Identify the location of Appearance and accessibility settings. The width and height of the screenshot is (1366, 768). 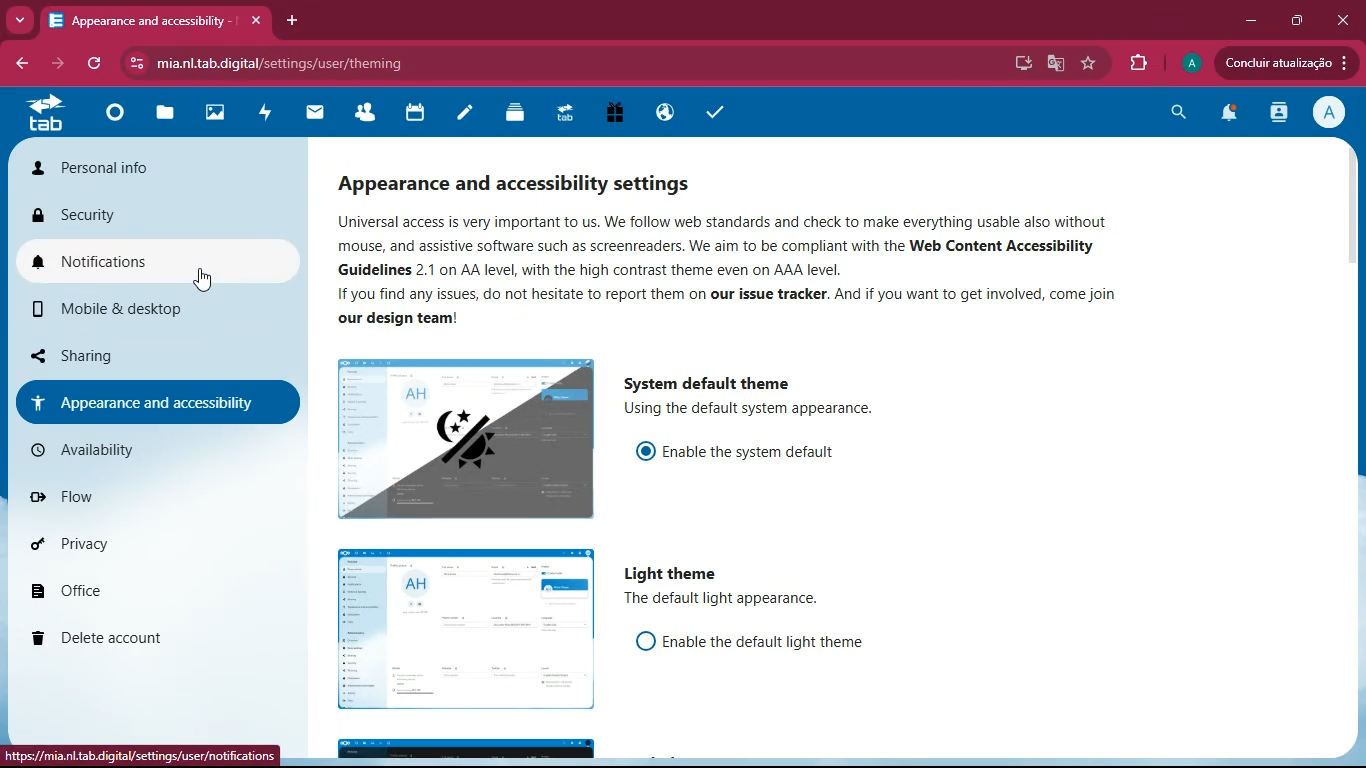
(520, 188).